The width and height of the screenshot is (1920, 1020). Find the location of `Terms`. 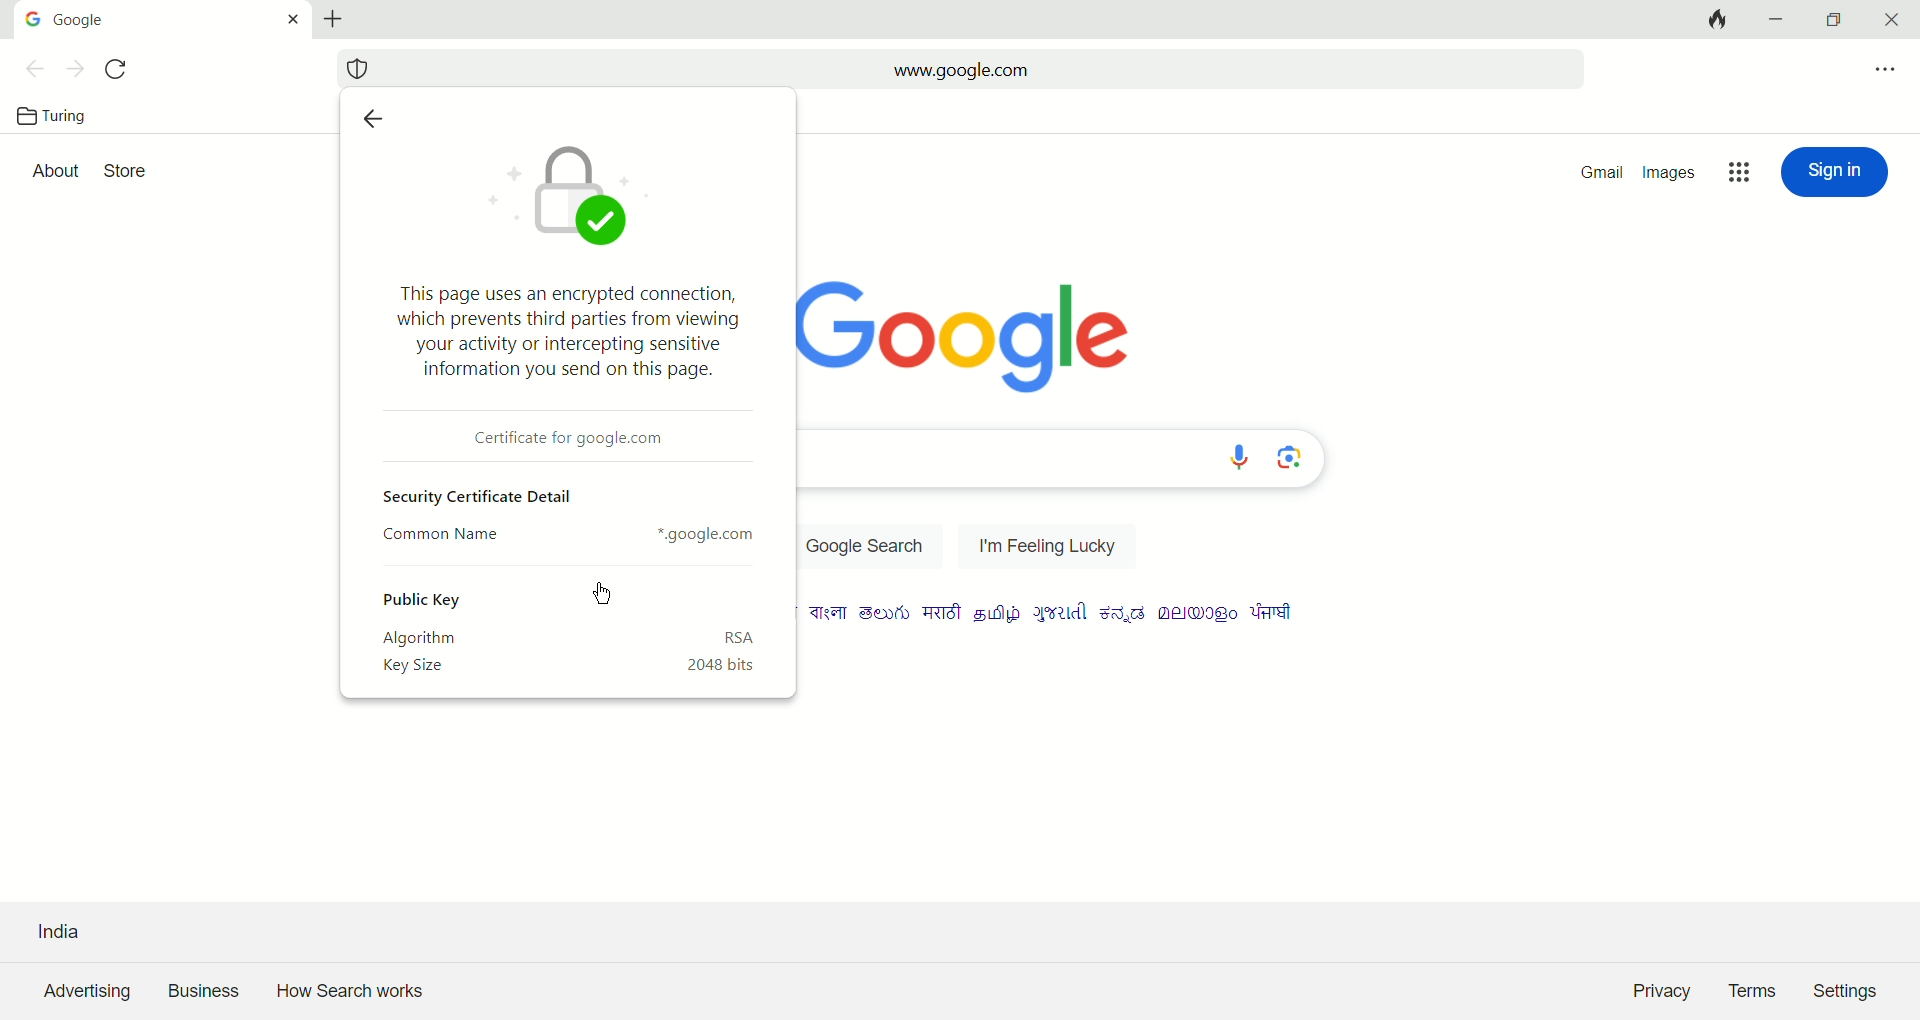

Terms is located at coordinates (1757, 992).